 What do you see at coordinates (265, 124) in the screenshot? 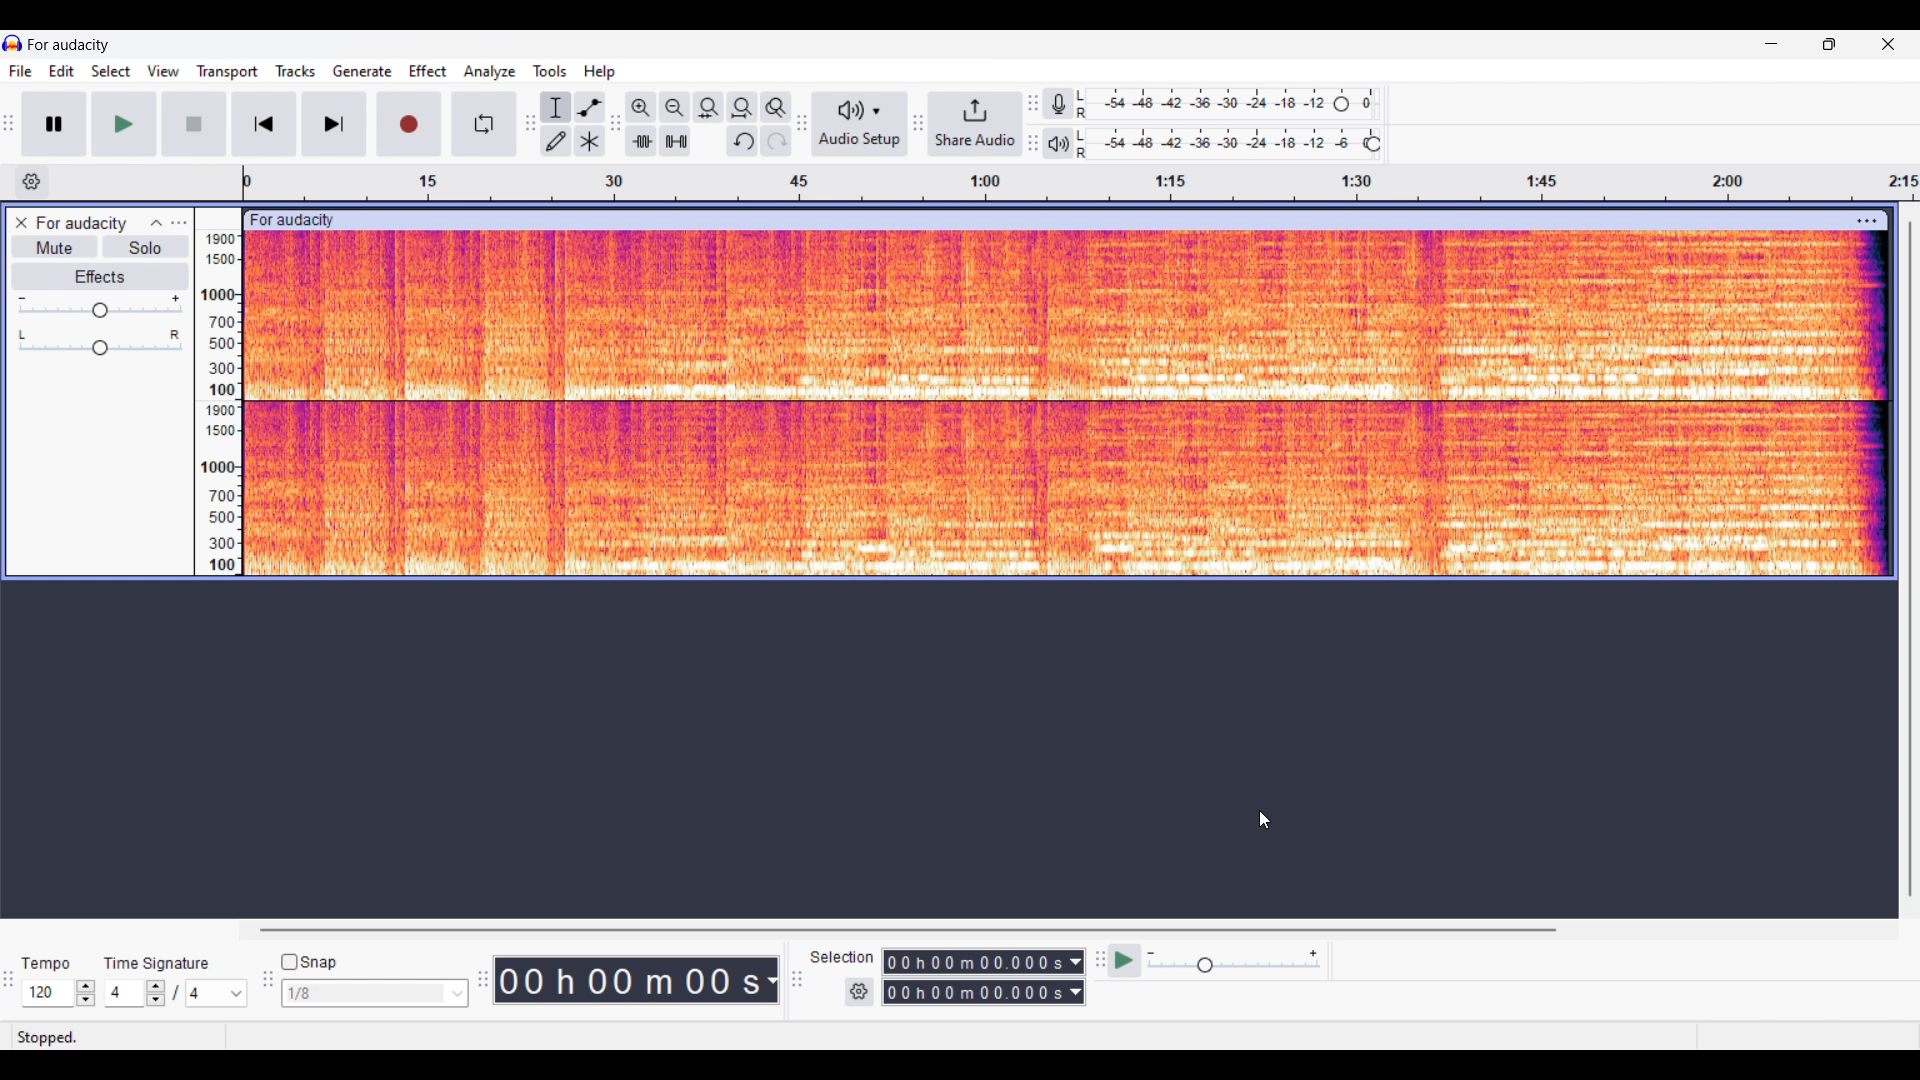
I see `Skip/Select to start` at bounding box center [265, 124].